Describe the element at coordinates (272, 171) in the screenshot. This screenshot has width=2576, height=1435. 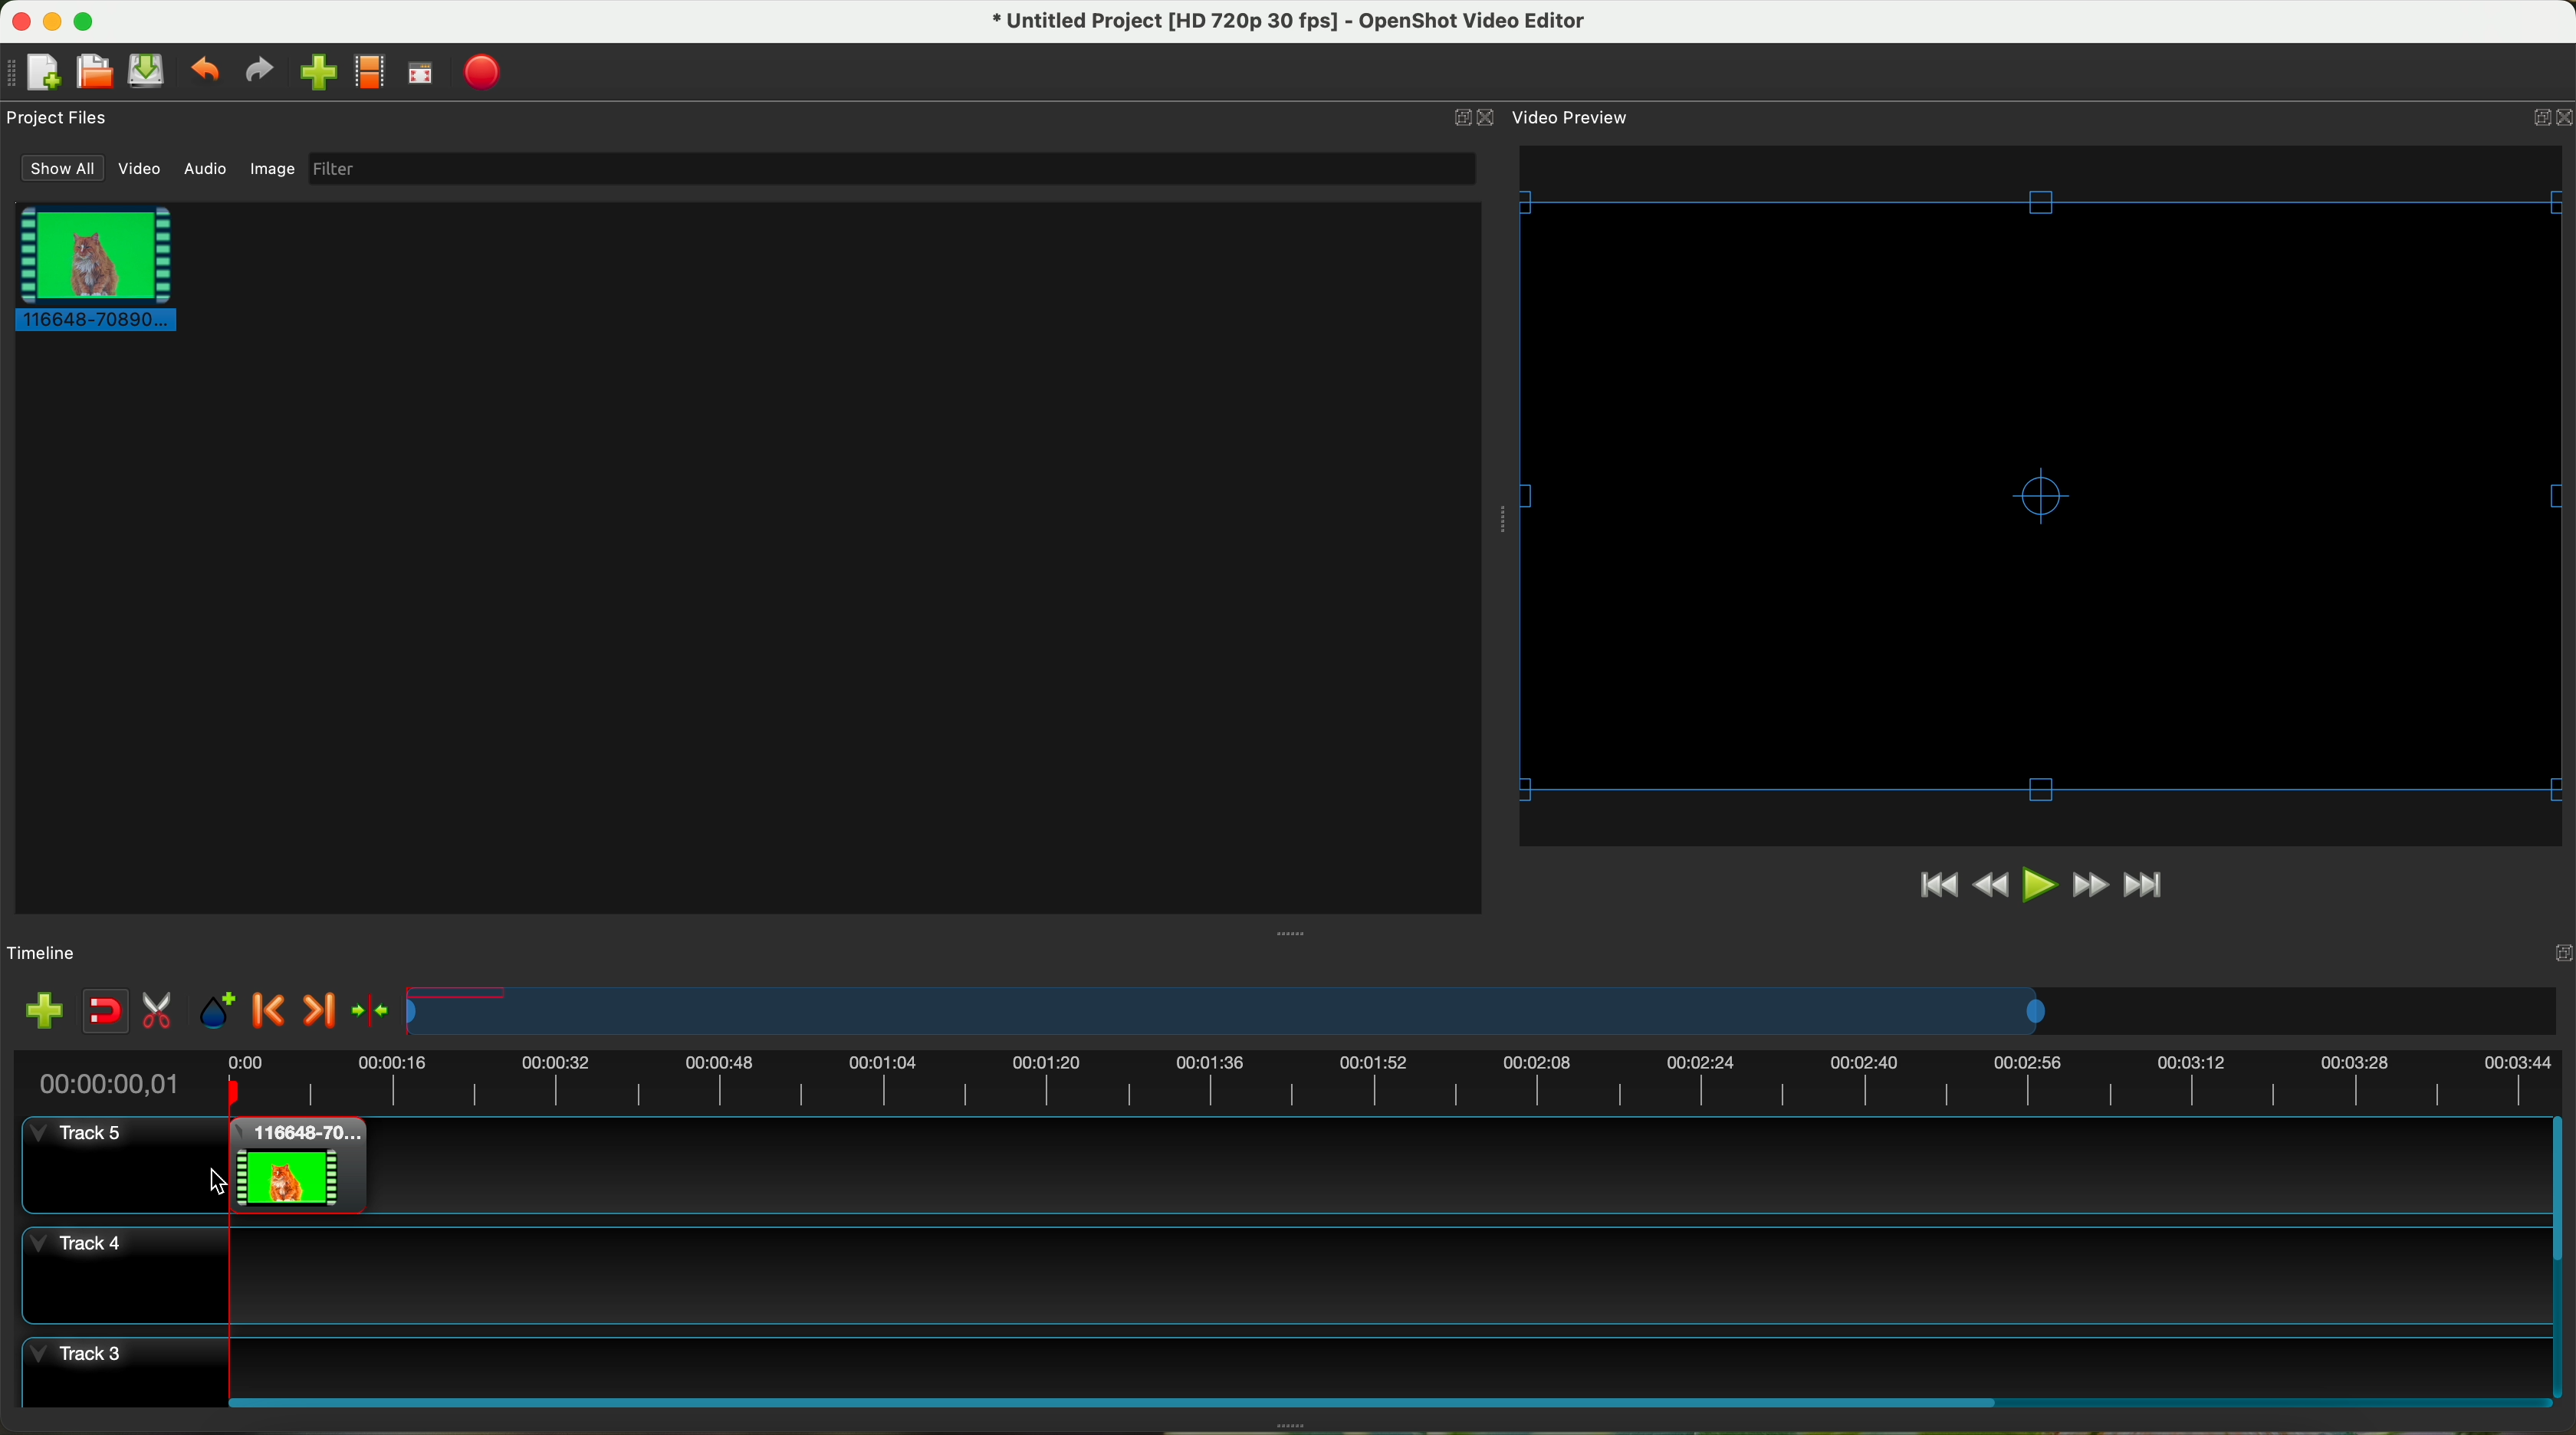
I see `image` at that location.